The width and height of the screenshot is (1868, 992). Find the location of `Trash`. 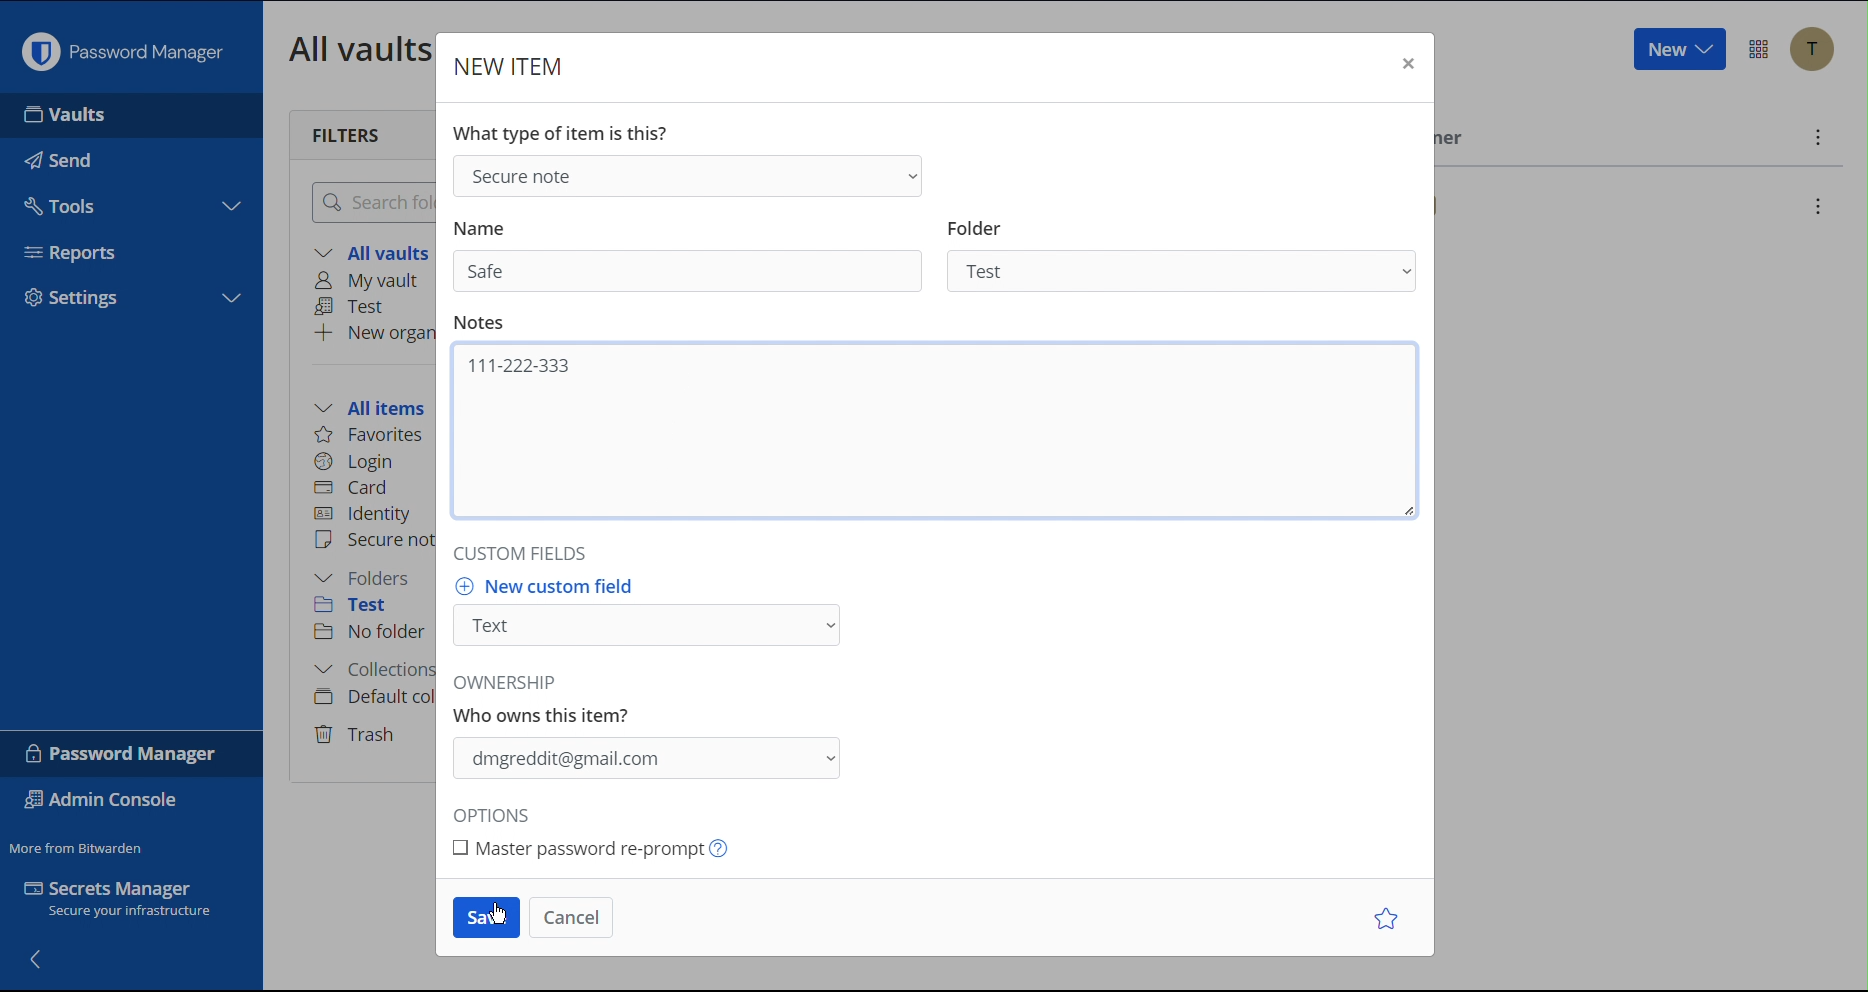

Trash is located at coordinates (358, 731).